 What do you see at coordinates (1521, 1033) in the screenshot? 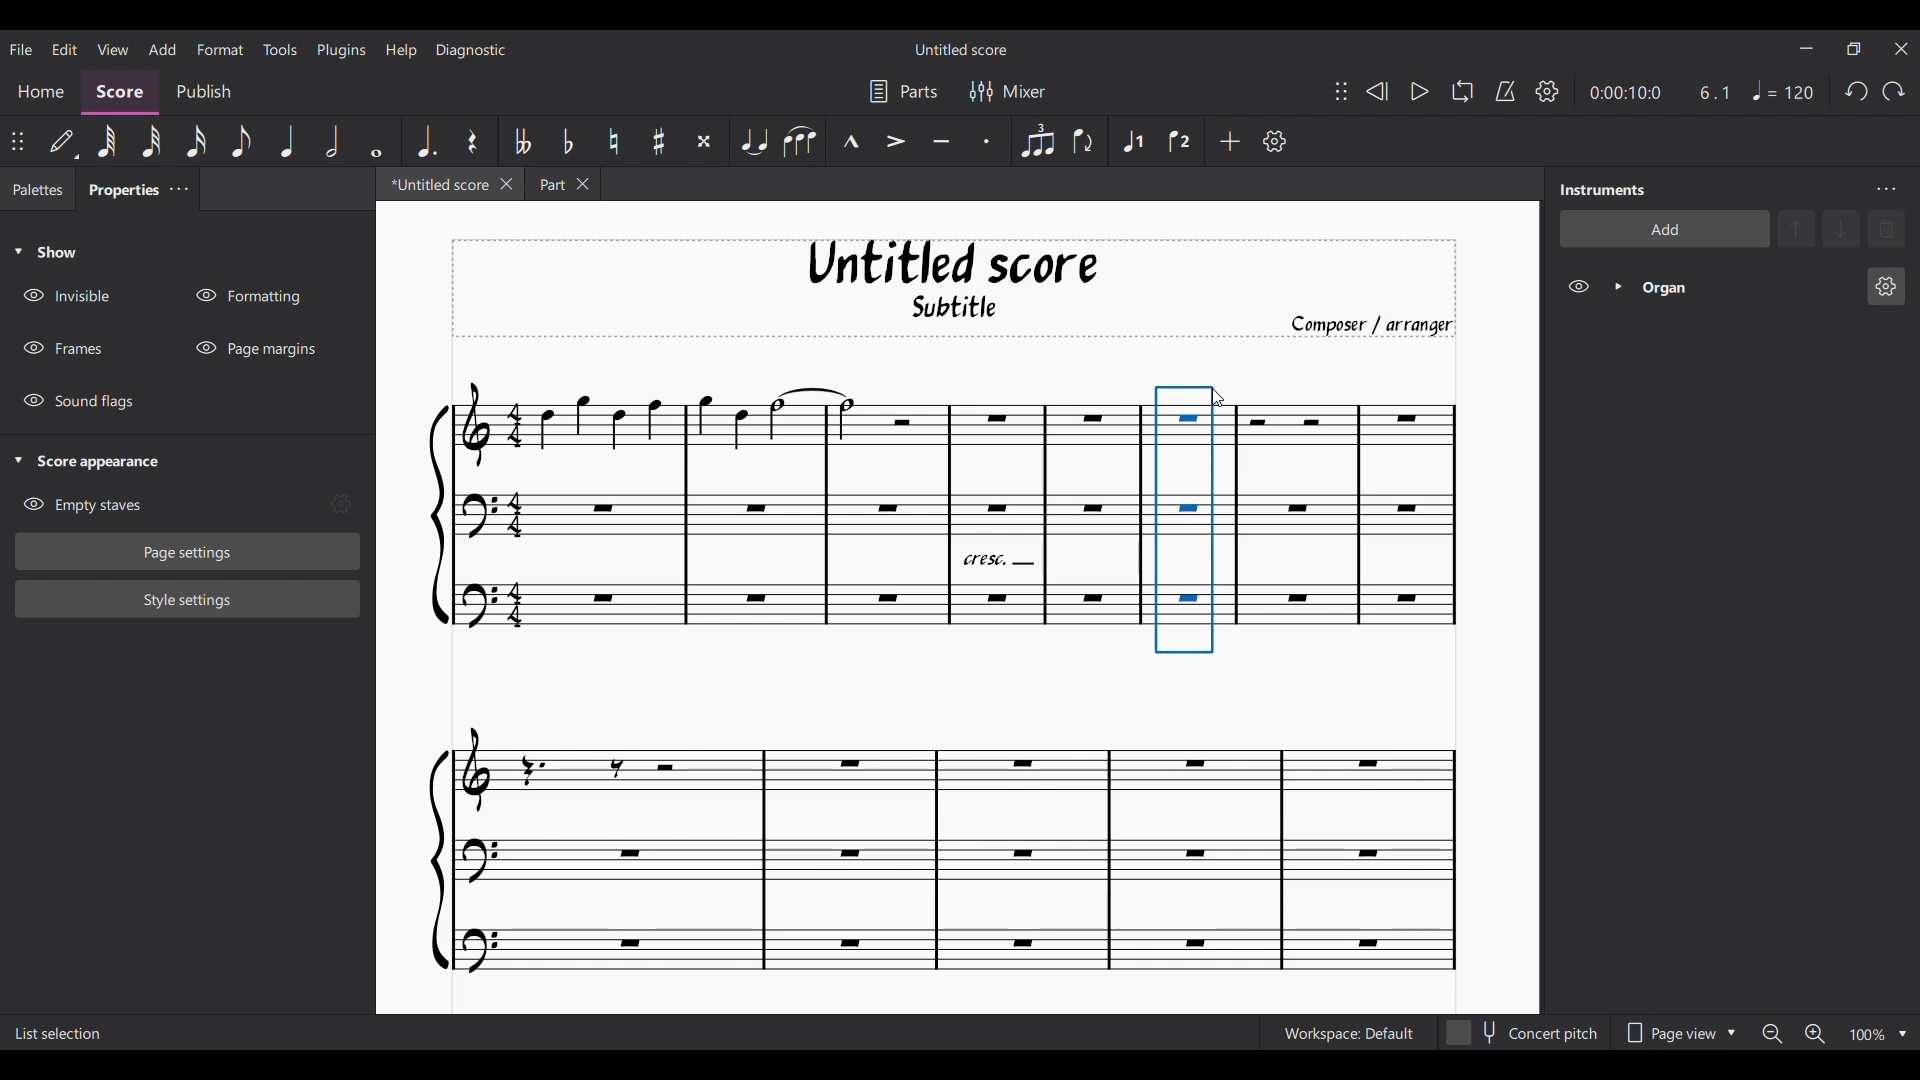
I see `Toggle for Concert pitch` at bounding box center [1521, 1033].